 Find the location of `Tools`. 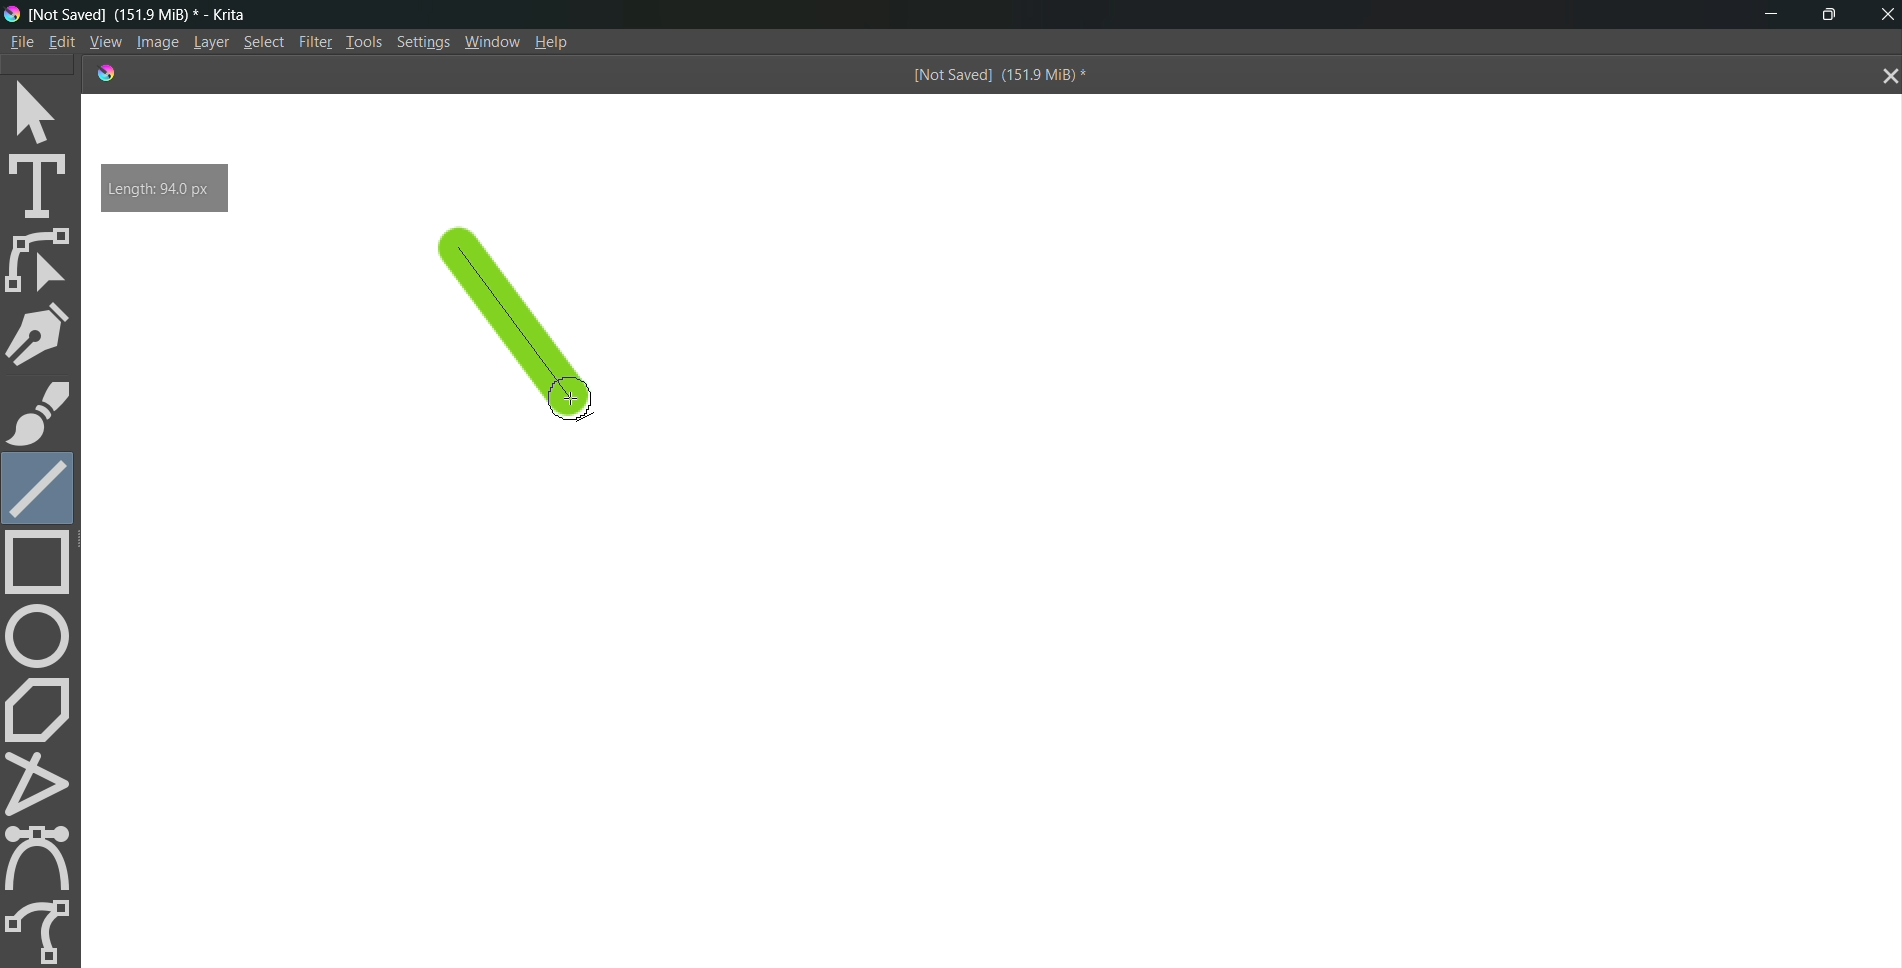

Tools is located at coordinates (362, 40).